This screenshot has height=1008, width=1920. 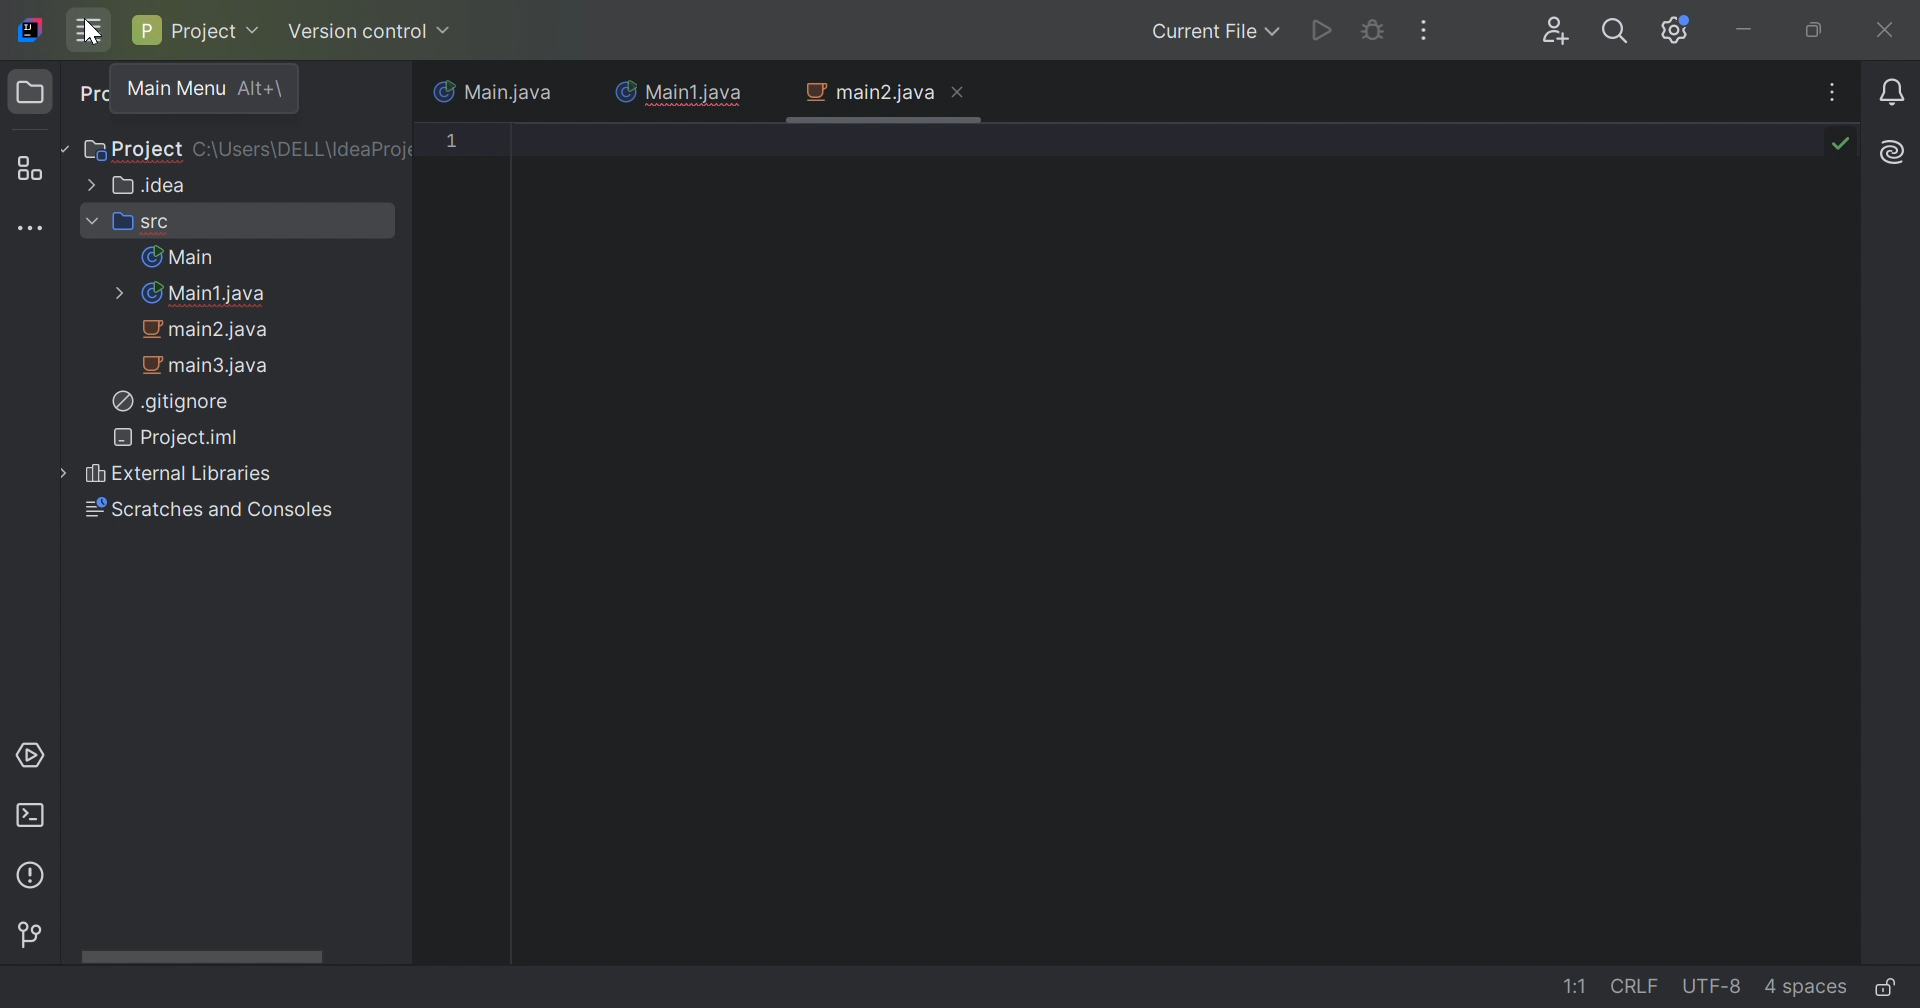 What do you see at coordinates (262, 91) in the screenshot?
I see `Alt+\` at bounding box center [262, 91].